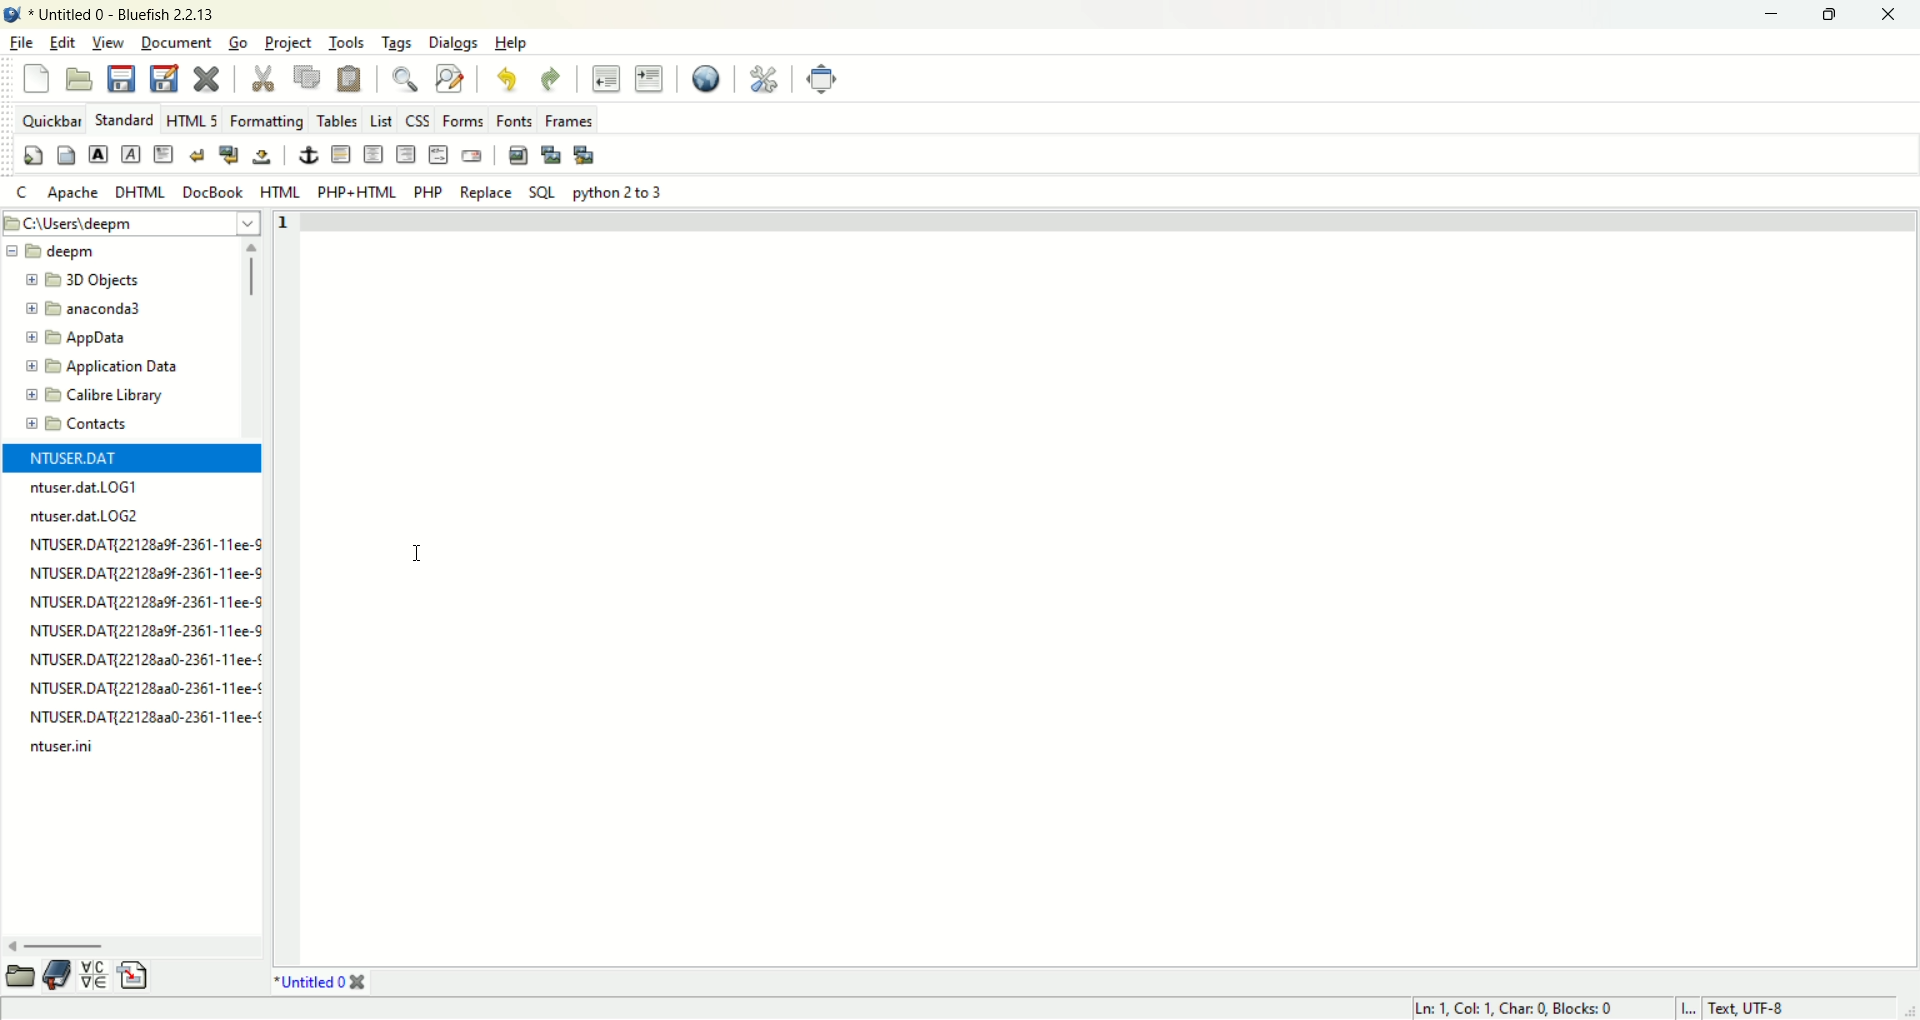 This screenshot has width=1920, height=1020. What do you see at coordinates (85, 514) in the screenshot?
I see `ntuser.dat.LOG2` at bounding box center [85, 514].